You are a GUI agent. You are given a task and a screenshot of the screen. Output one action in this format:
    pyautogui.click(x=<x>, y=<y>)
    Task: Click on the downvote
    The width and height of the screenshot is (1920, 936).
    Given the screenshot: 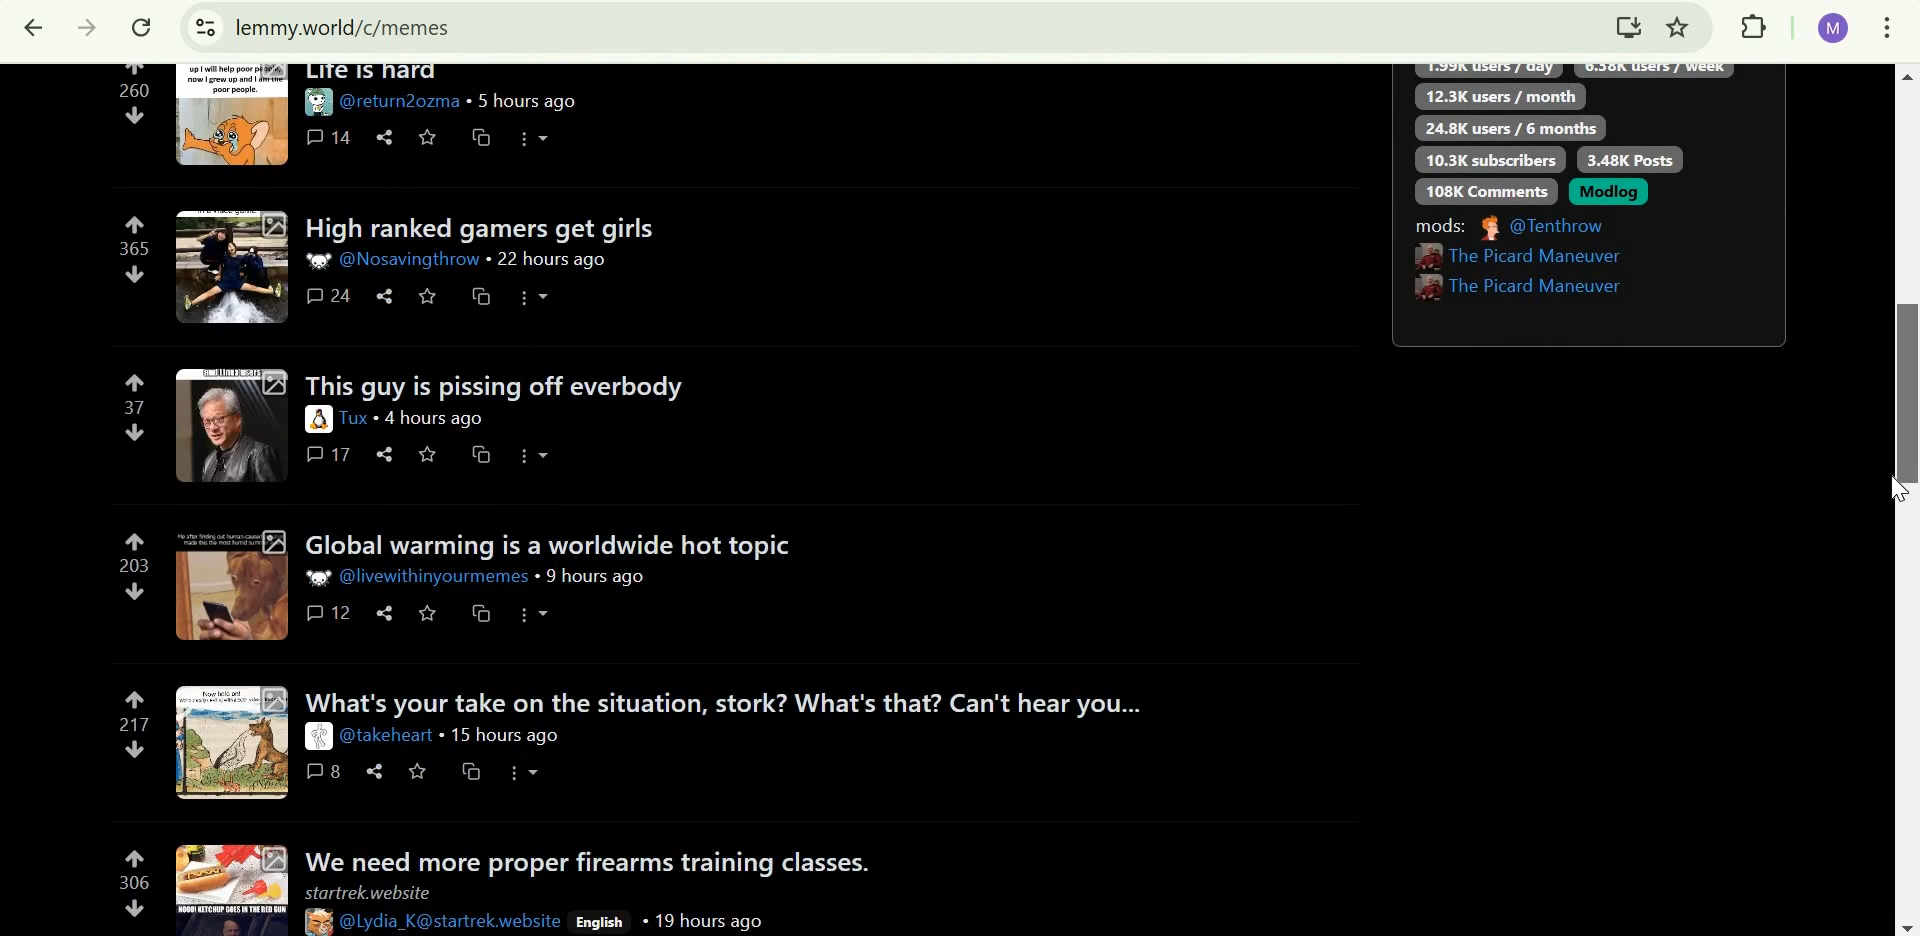 What is the action you would take?
    pyautogui.click(x=136, y=432)
    